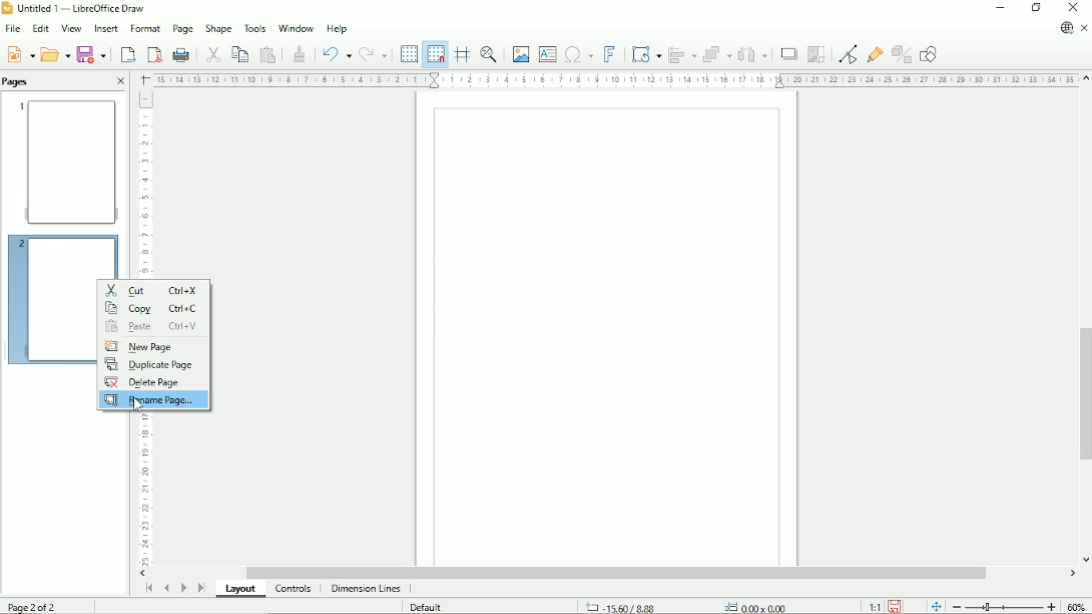  Describe the element at coordinates (547, 53) in the screenshot. I see `Insert text box` at that location.